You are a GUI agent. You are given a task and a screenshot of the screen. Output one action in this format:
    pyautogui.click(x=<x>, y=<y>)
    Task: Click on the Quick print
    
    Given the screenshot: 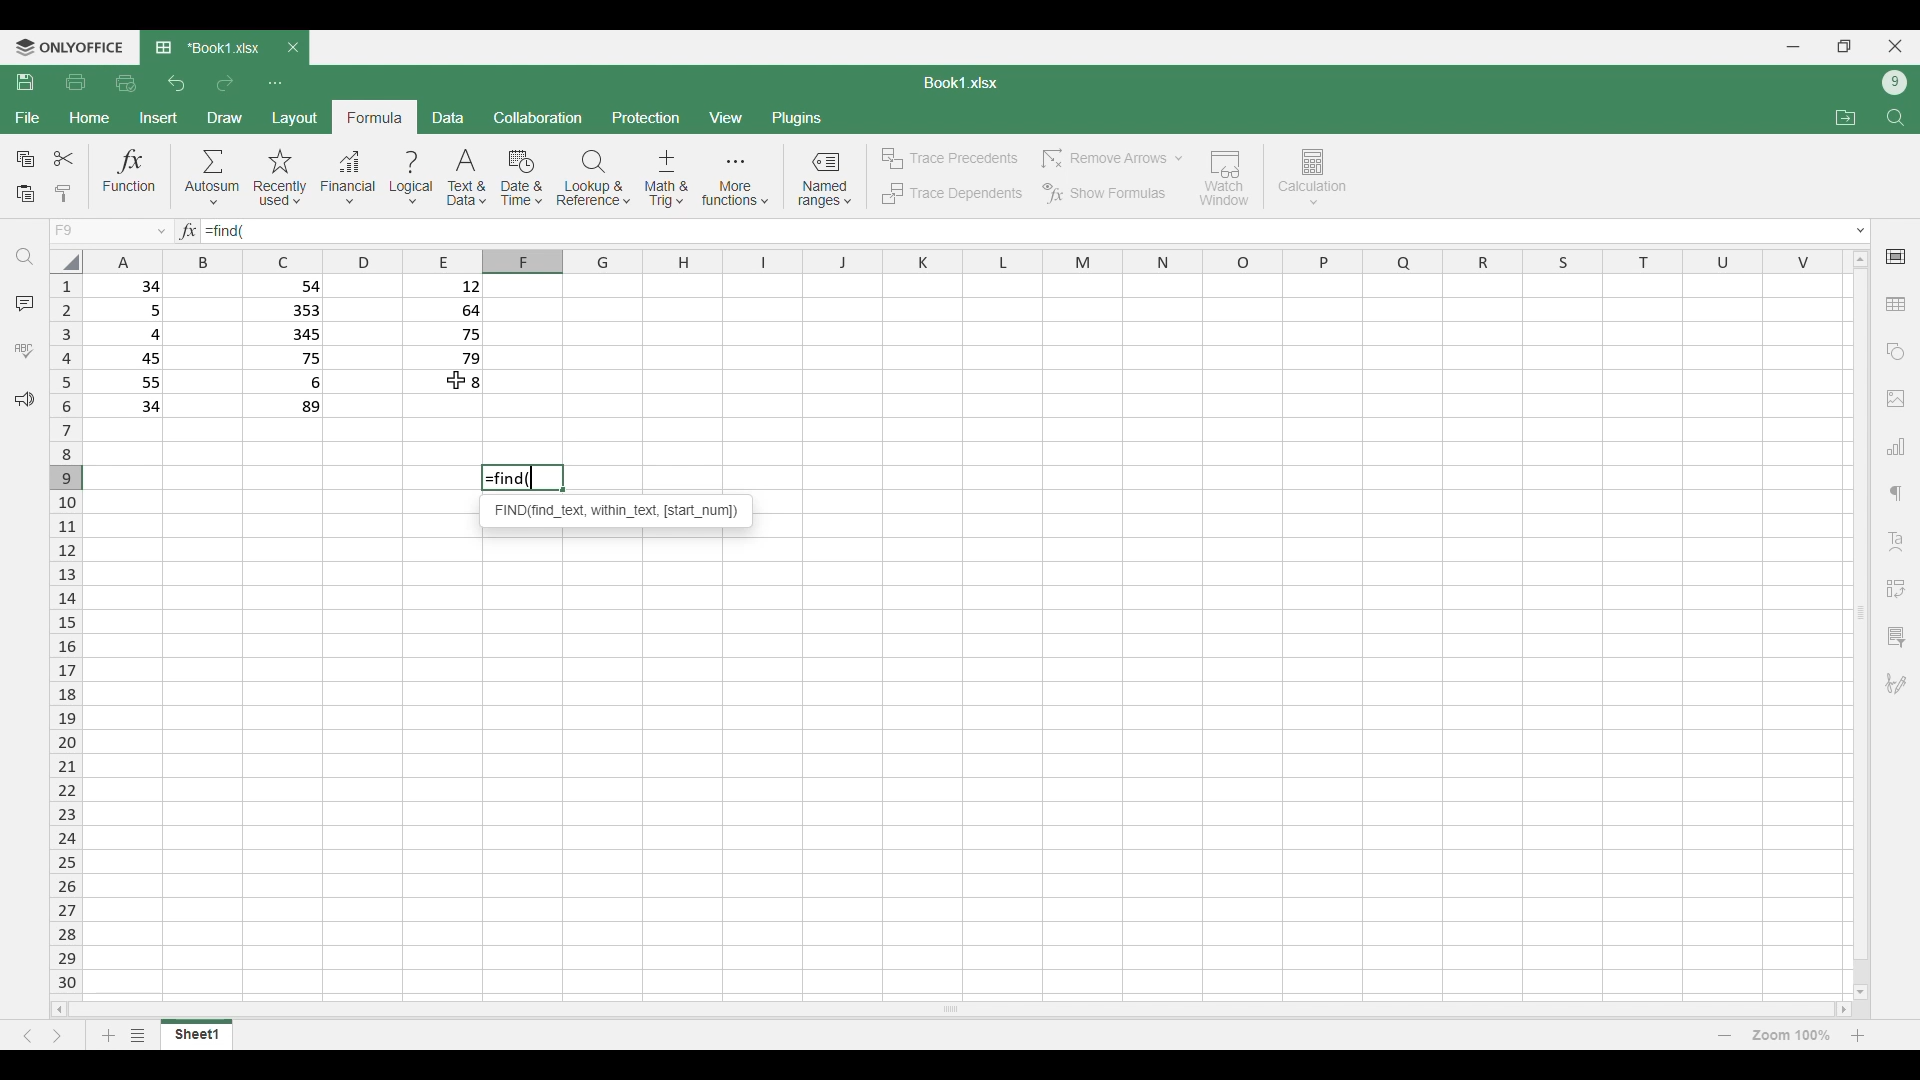 What is the action you would take?
    pyautogui.click(x=126, y=84)
    